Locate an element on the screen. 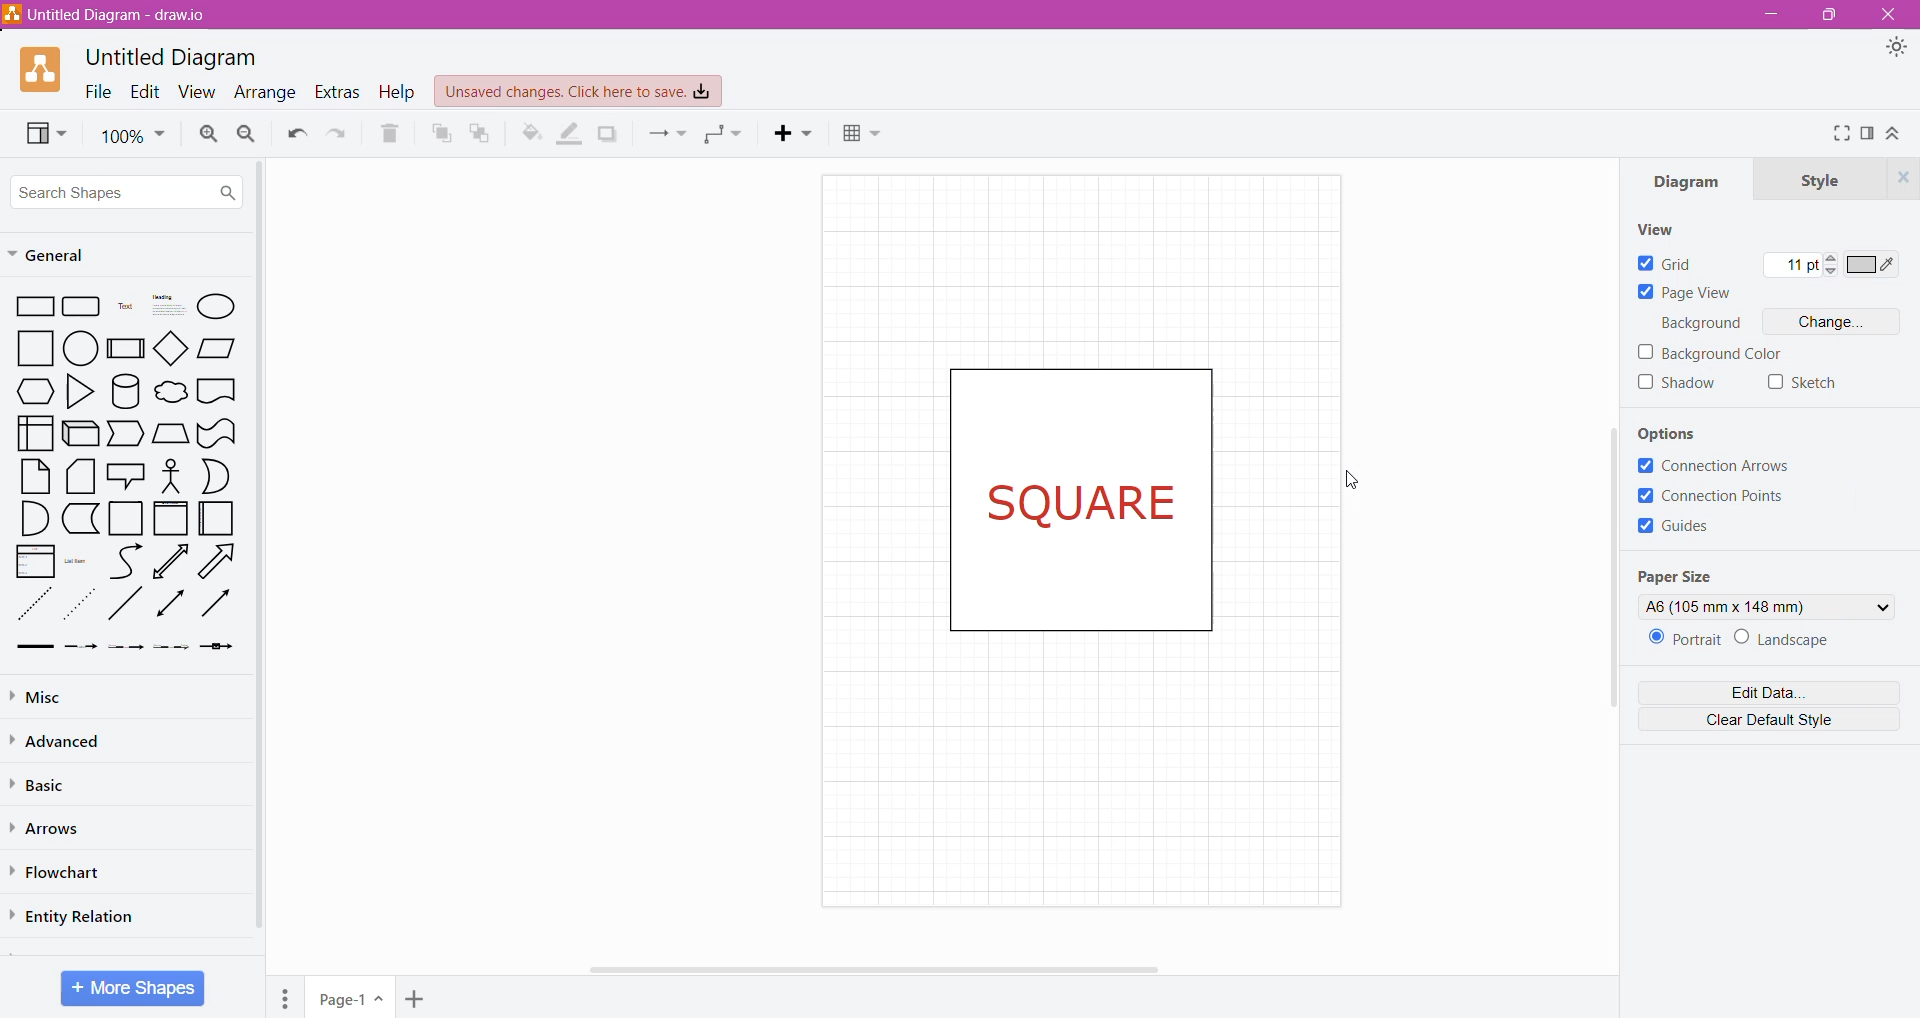 The image size is (1920, 1018). Sketch - click to enable/disable is located at coordinates (1803, 383).